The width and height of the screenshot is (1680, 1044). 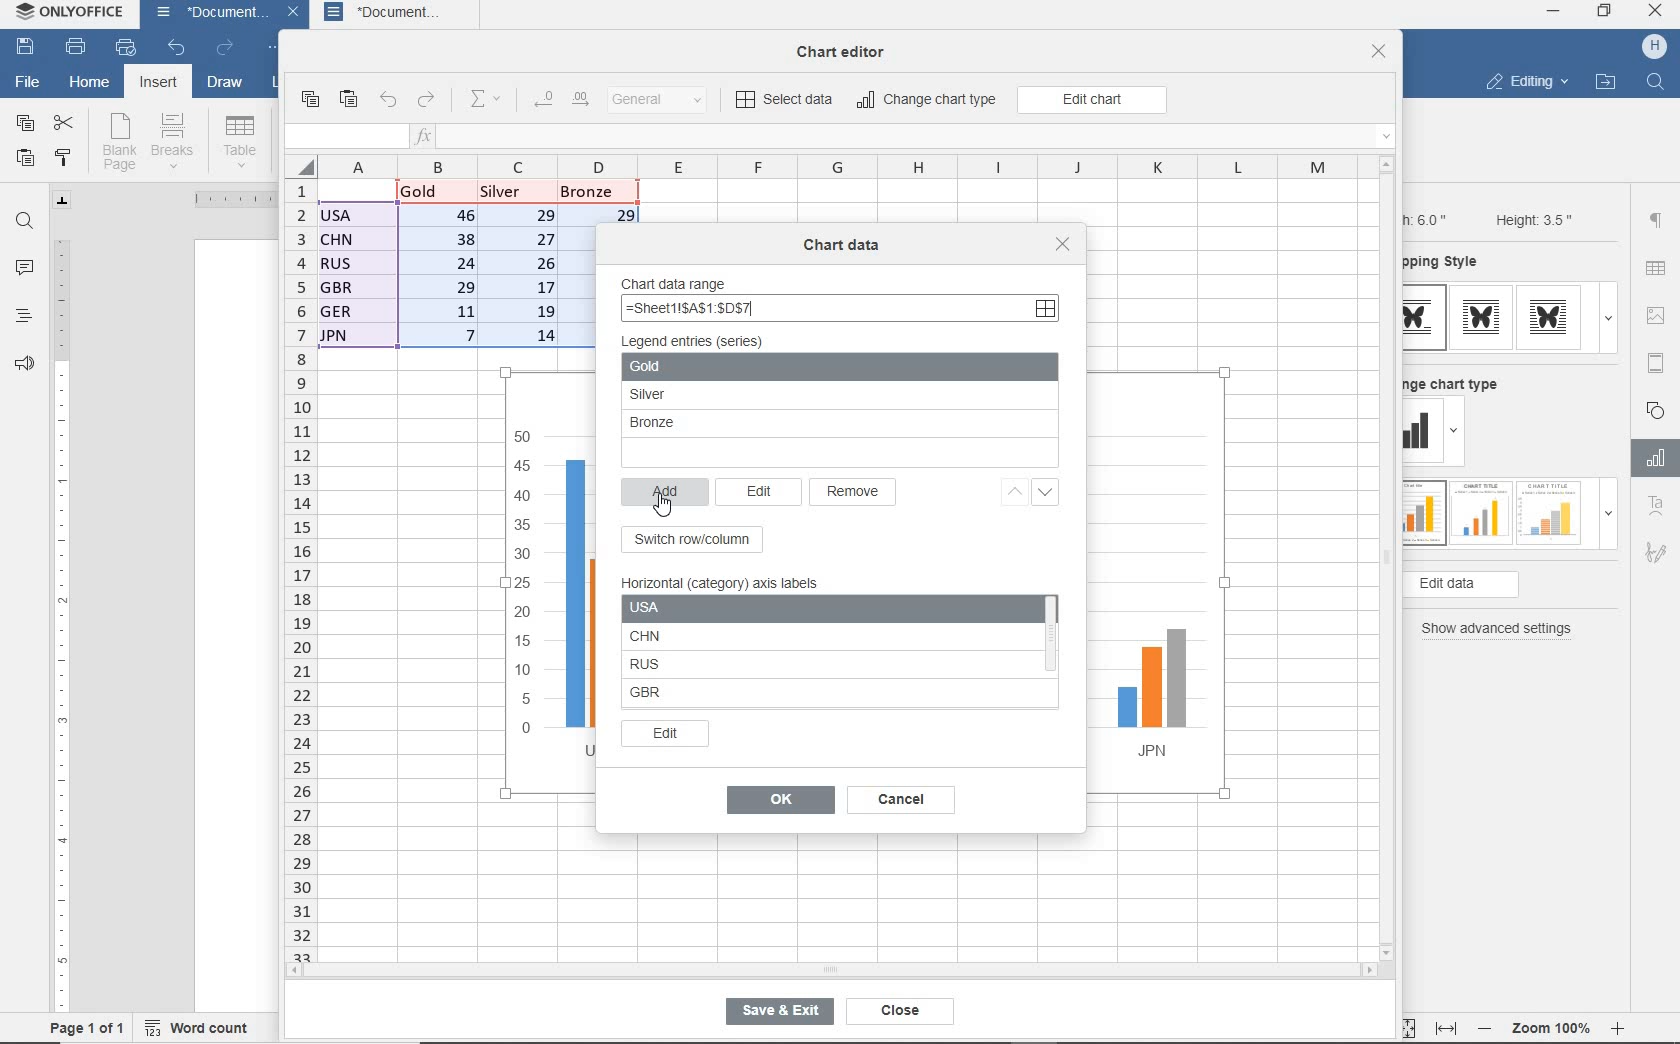 What do you see at coordinates (781, 802) in the screenshot?
I see `ok` at bounding box center [781, 802].